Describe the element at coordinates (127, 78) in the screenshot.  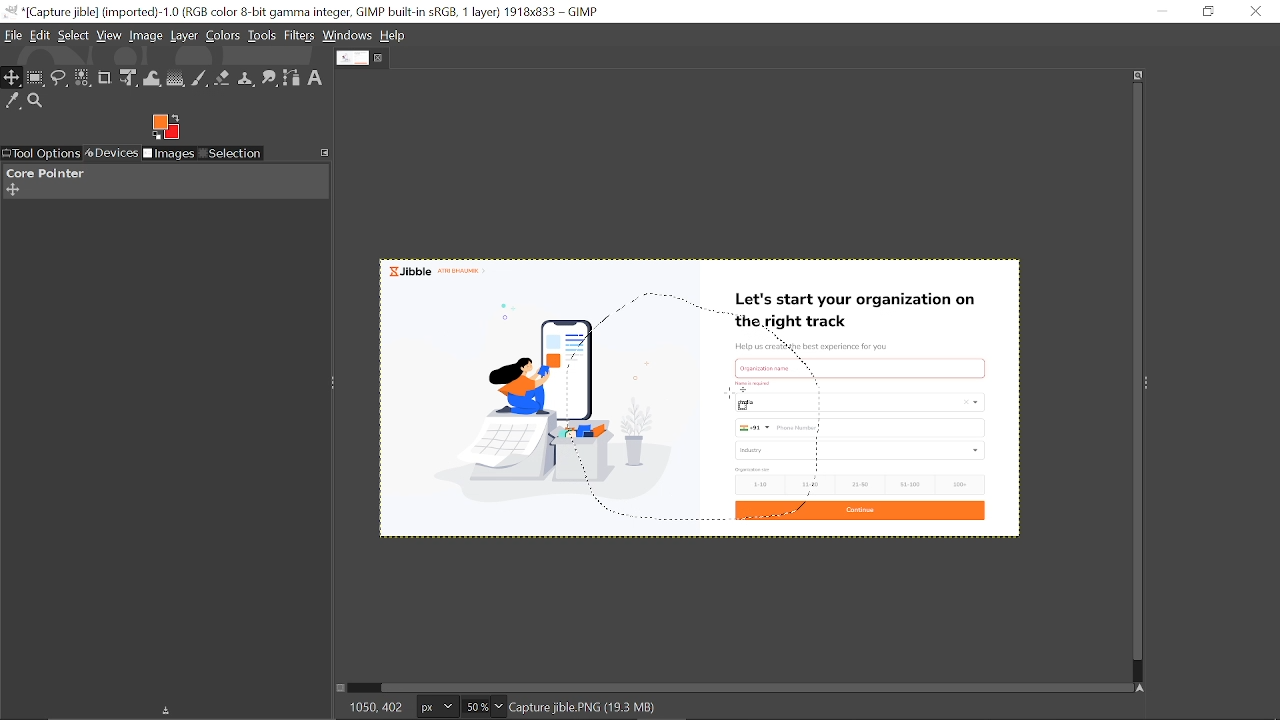
I see `Unified transform tool` at that location.